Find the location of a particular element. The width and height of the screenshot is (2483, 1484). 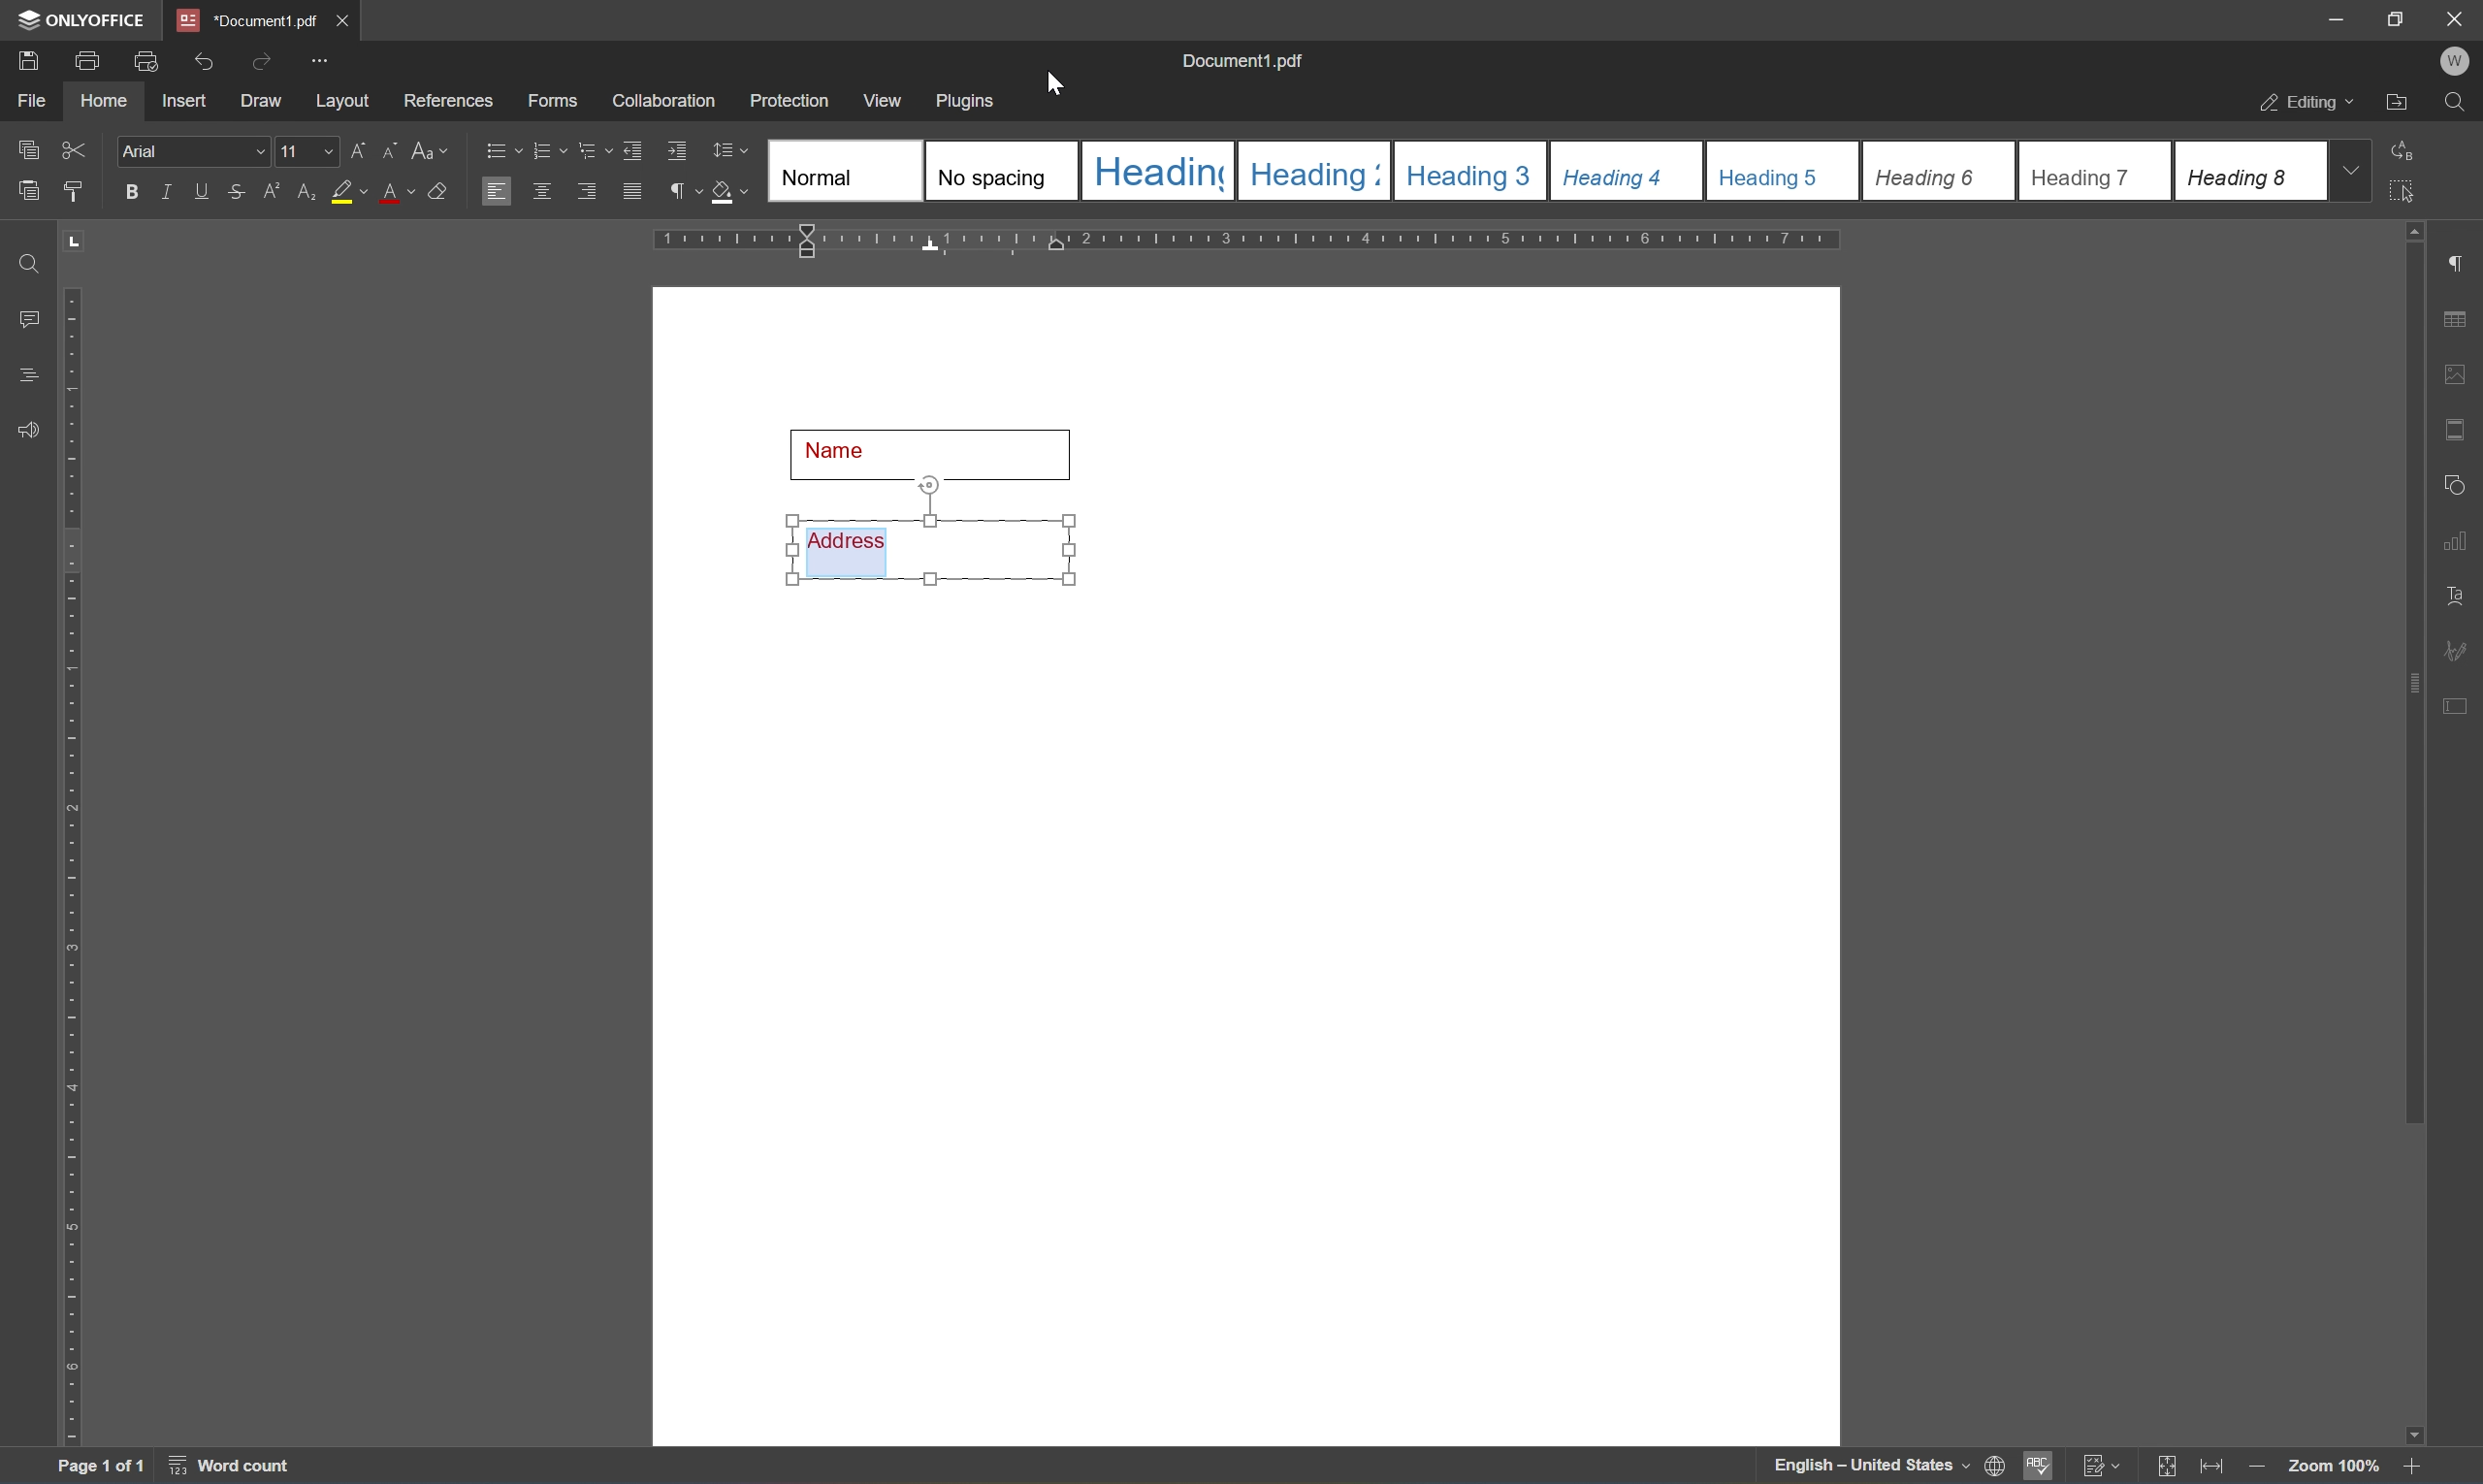

strikethrough is located at coordinates (235, 190).